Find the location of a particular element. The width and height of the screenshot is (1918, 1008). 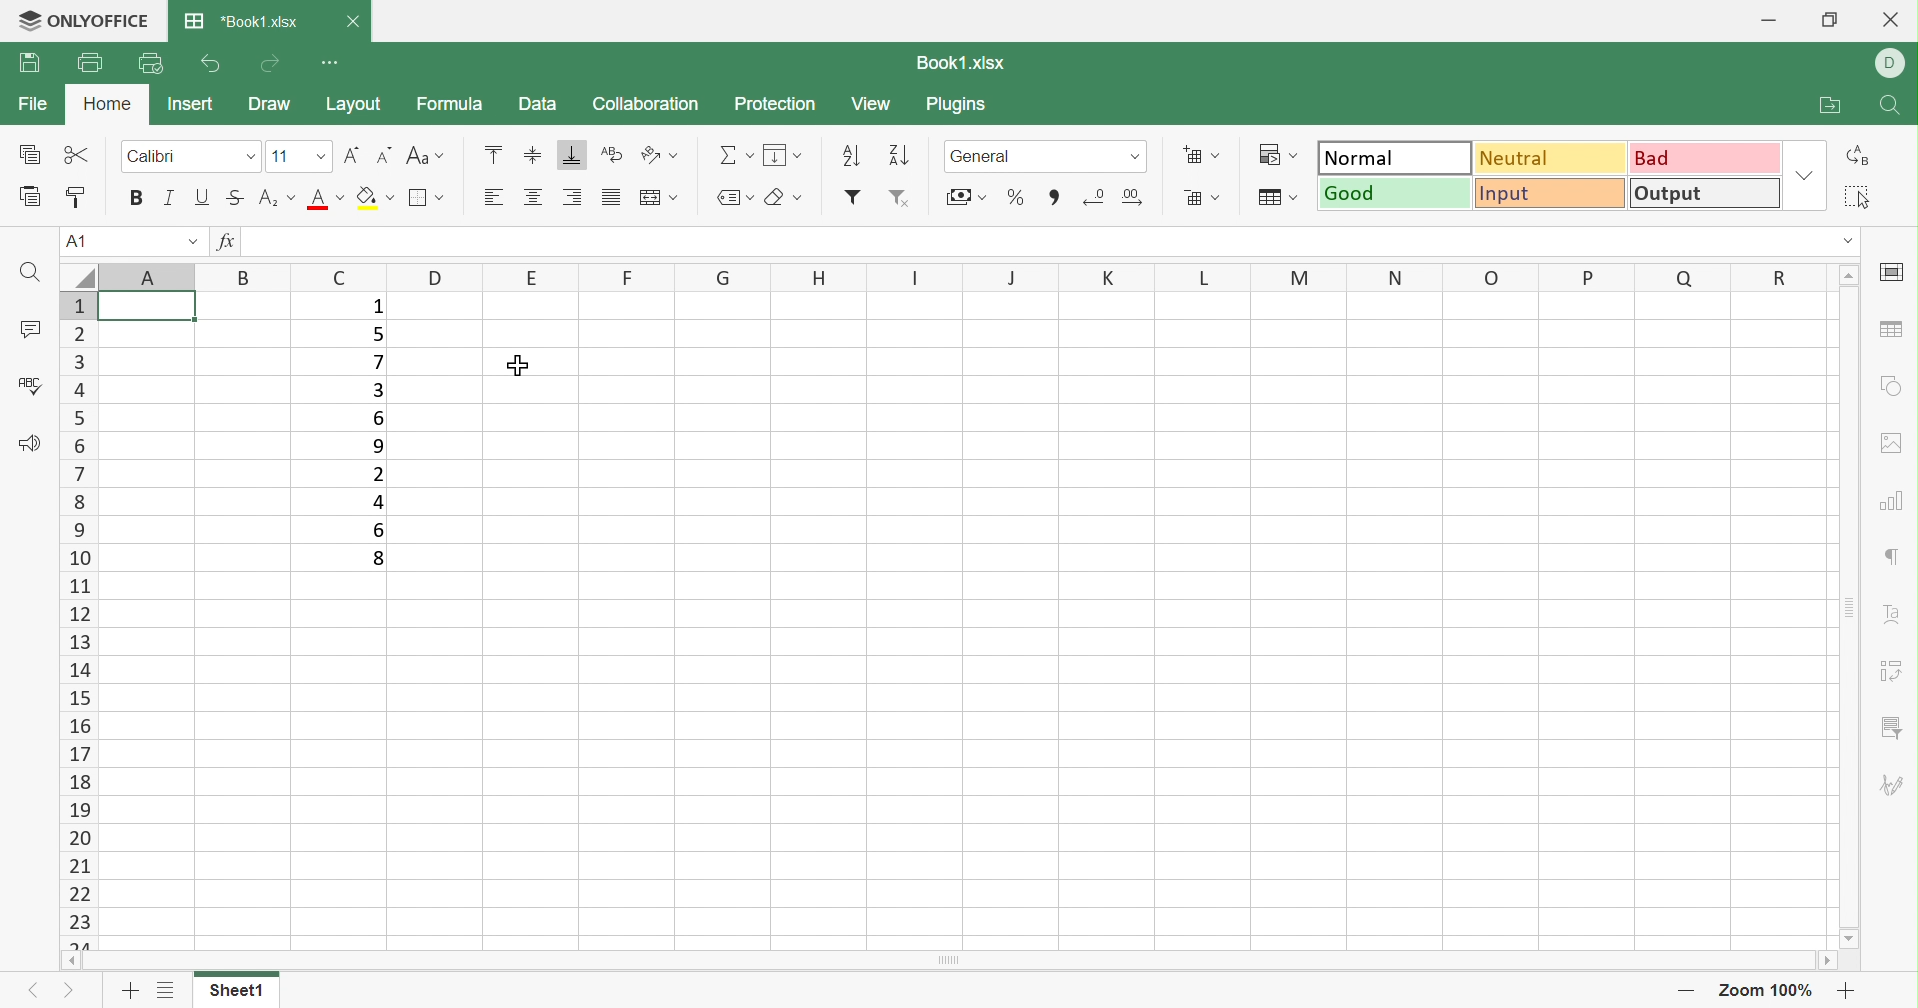

Wrap Text is located at coordinates (612, 155).